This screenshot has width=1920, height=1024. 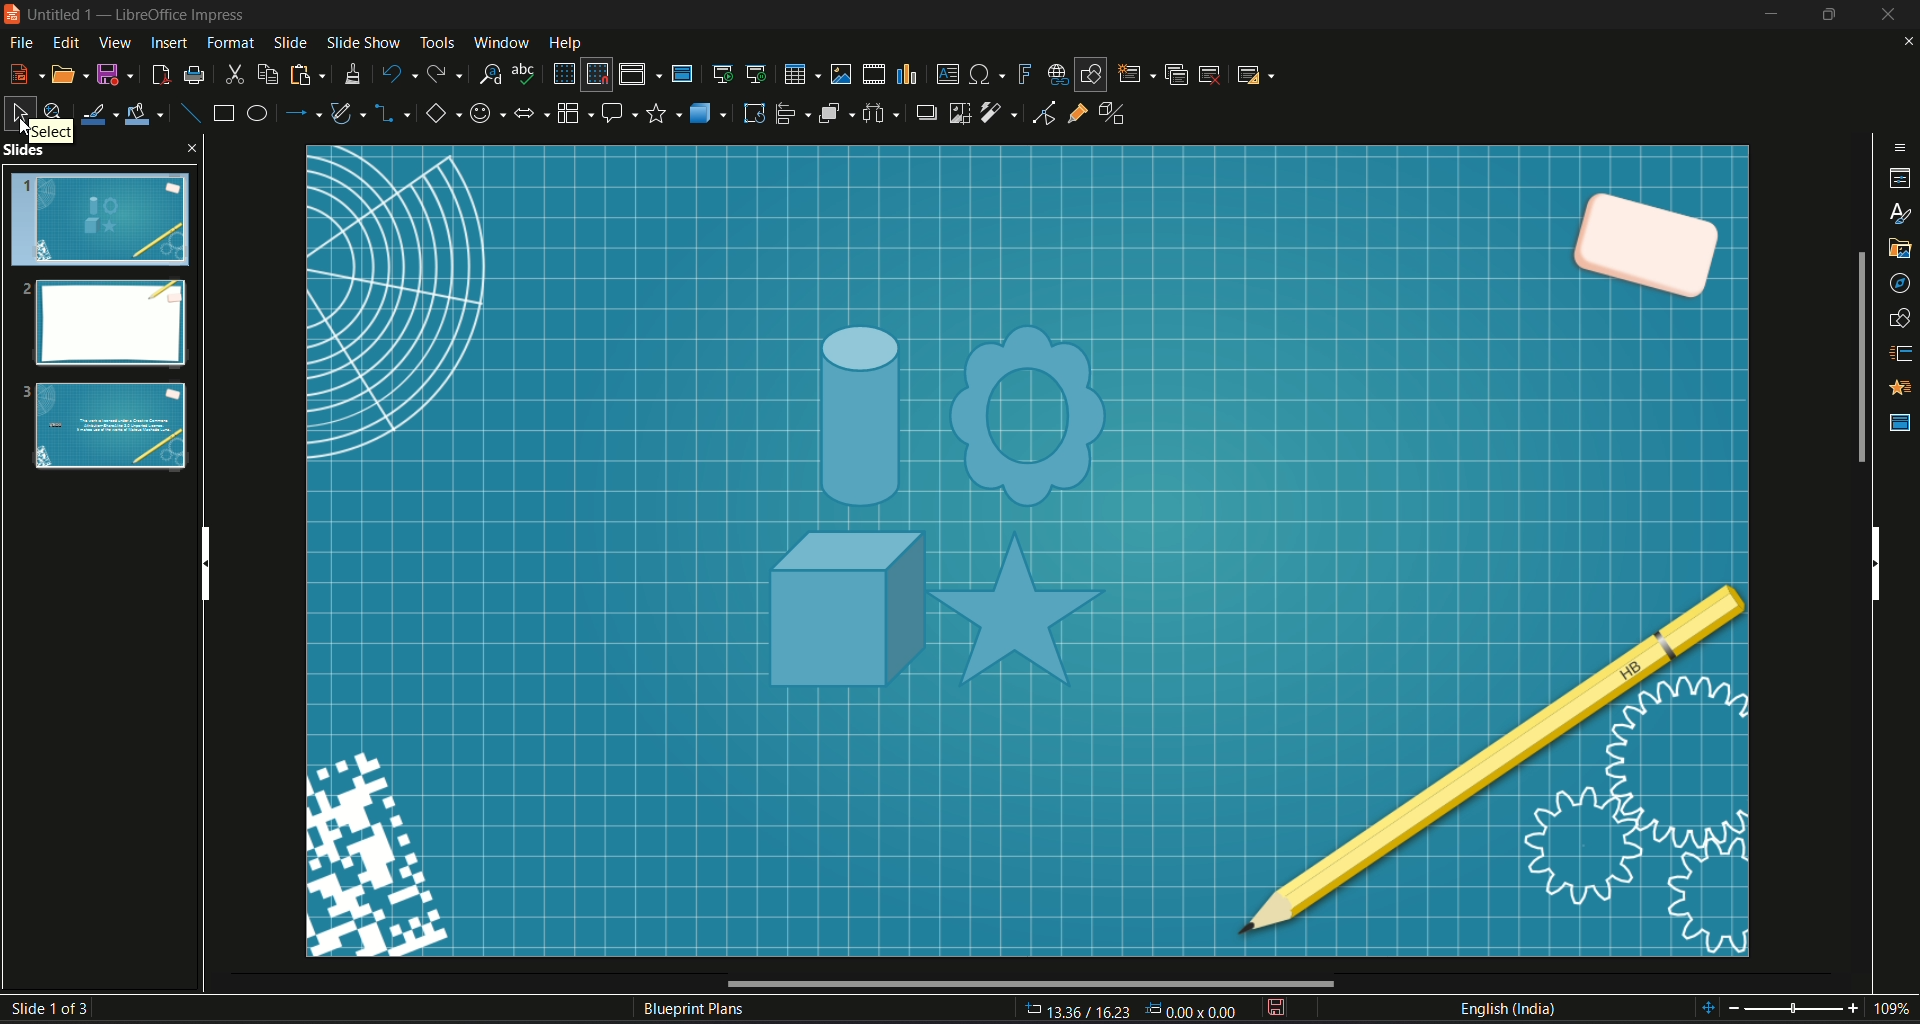 What do you see at coordinates (1210, 74) in the screenshot?
I see `delete slide` at bounding box center [1210, 74].